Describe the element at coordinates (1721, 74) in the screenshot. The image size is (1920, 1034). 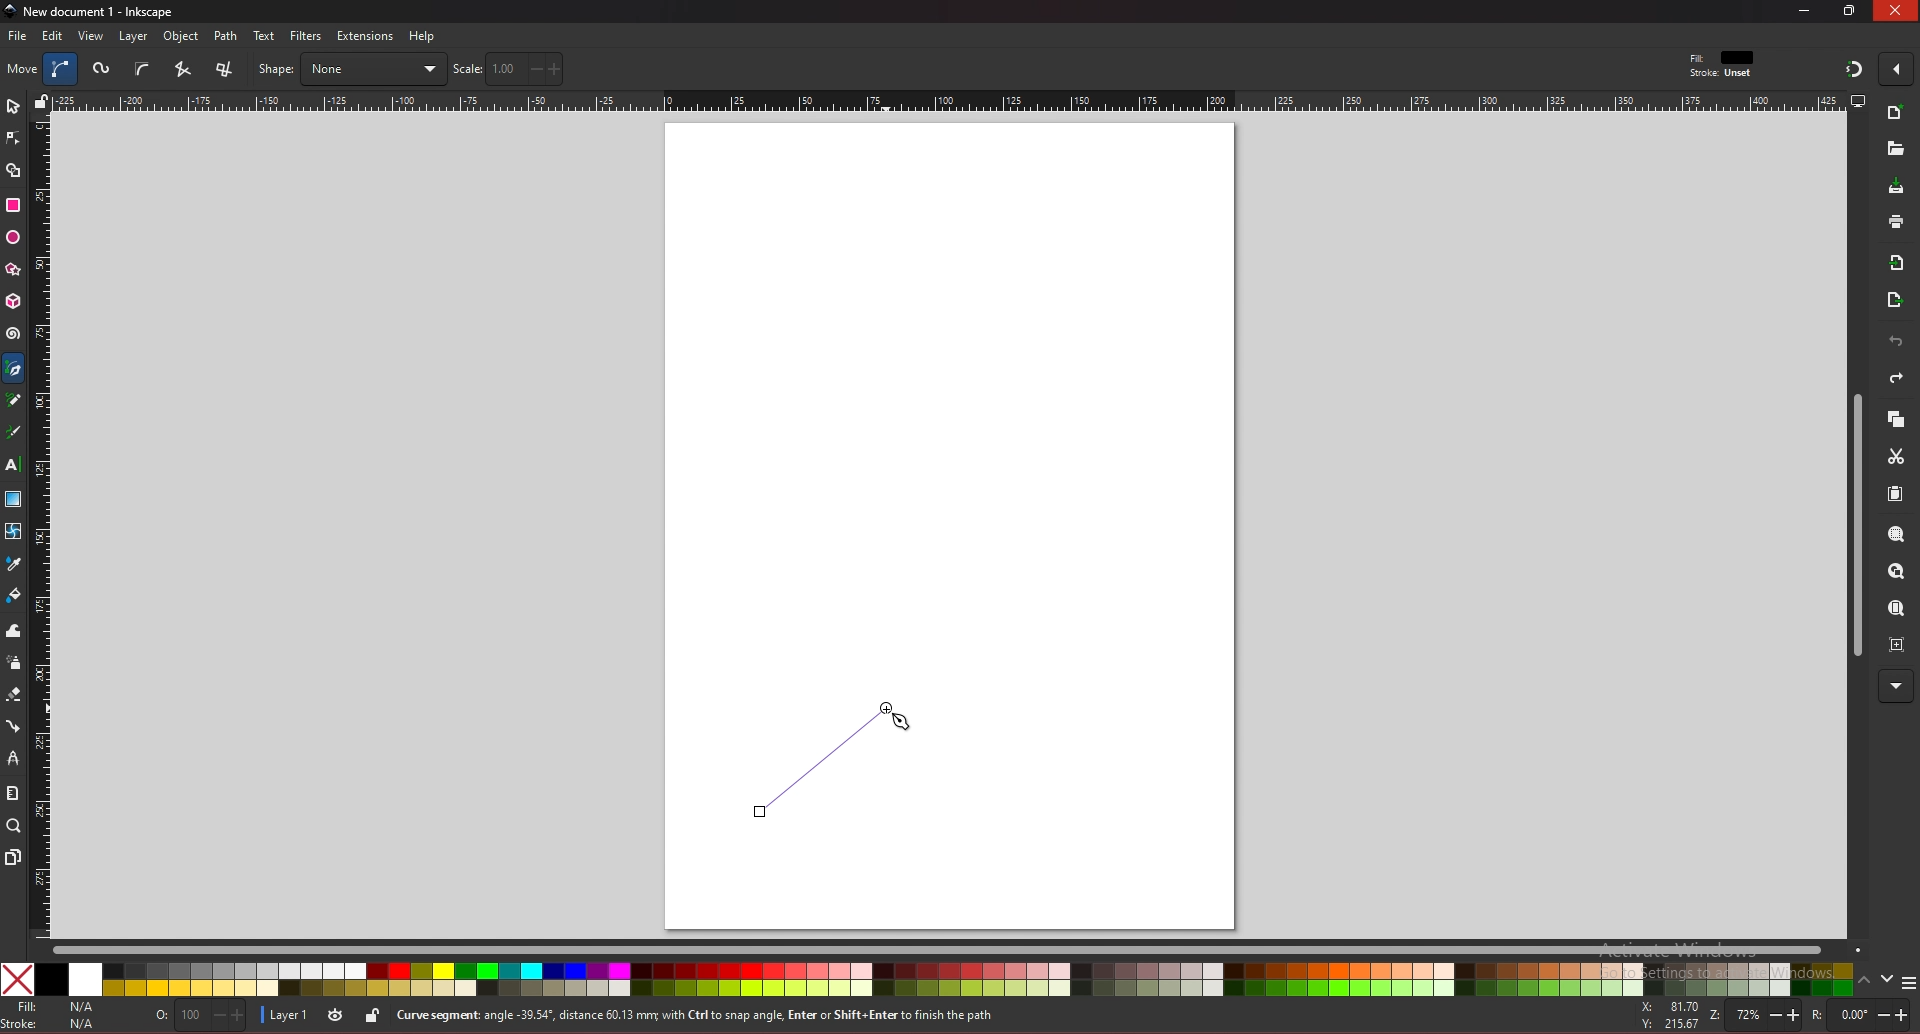
I see `stroke` at that location.